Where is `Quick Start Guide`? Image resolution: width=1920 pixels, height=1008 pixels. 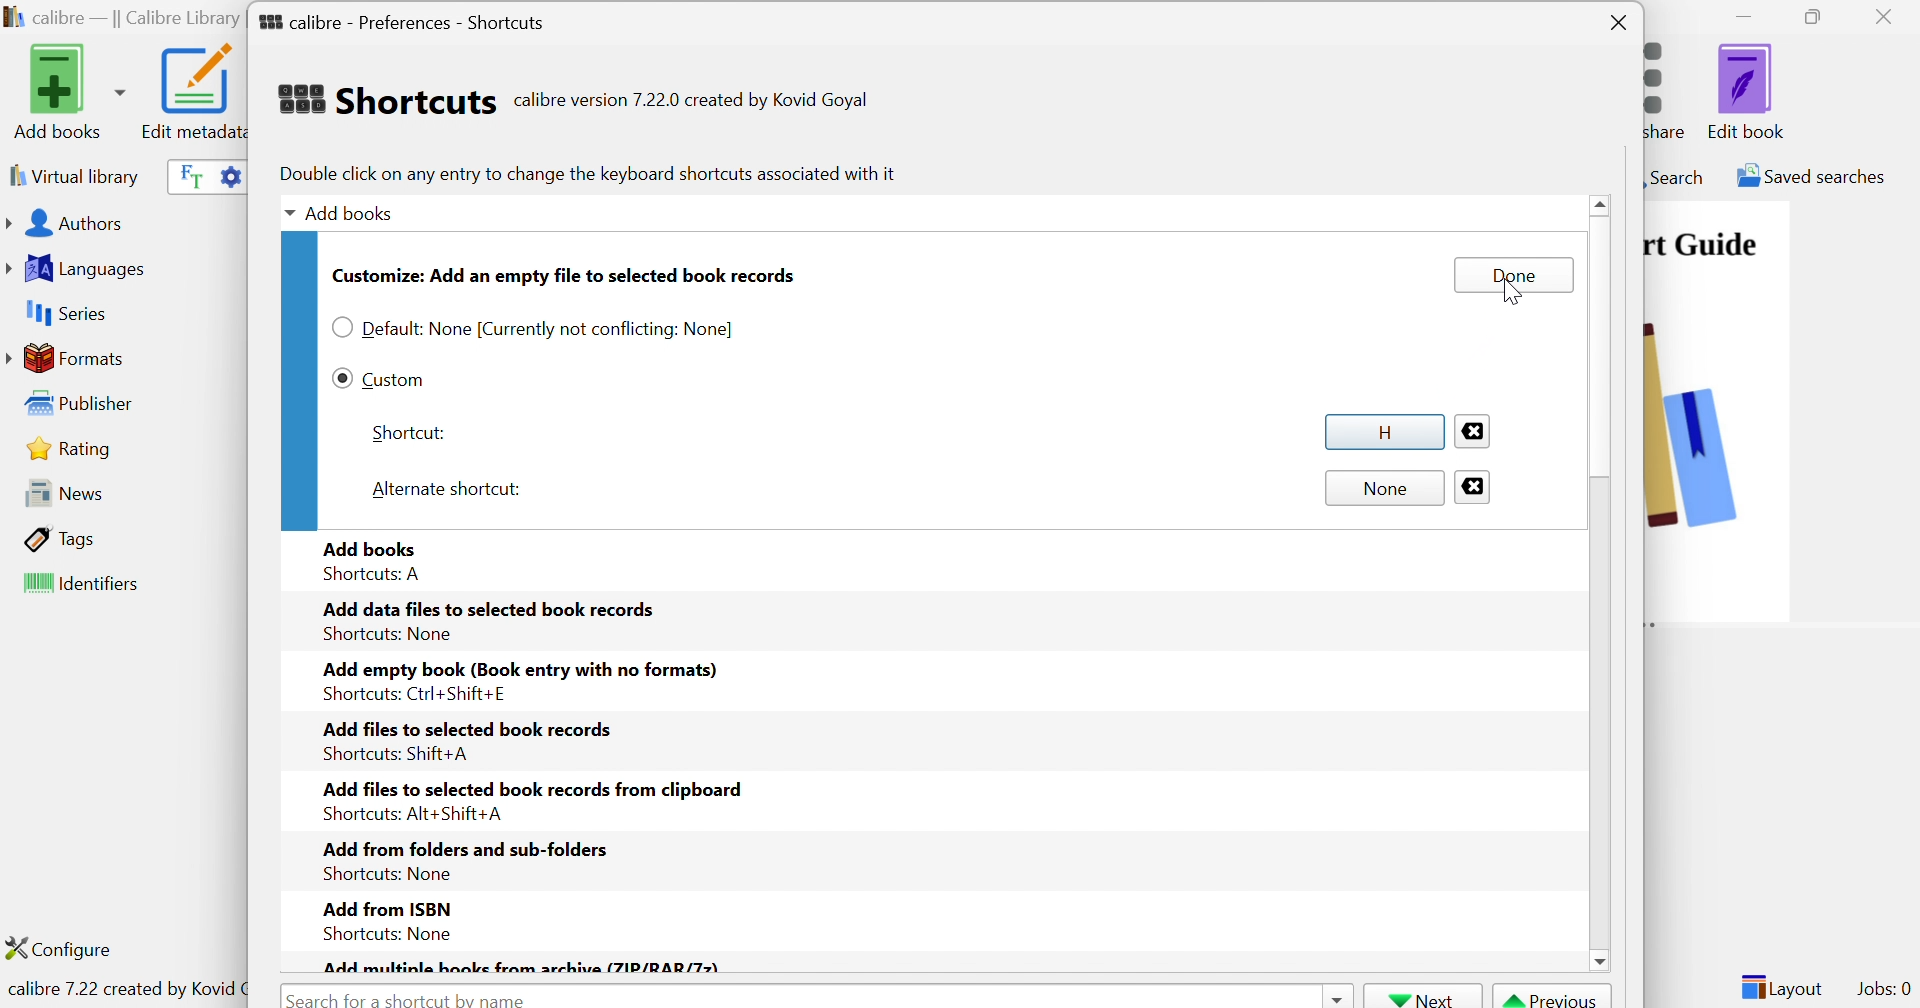
Quick Start Guide is located at coordinates (1701, 244).